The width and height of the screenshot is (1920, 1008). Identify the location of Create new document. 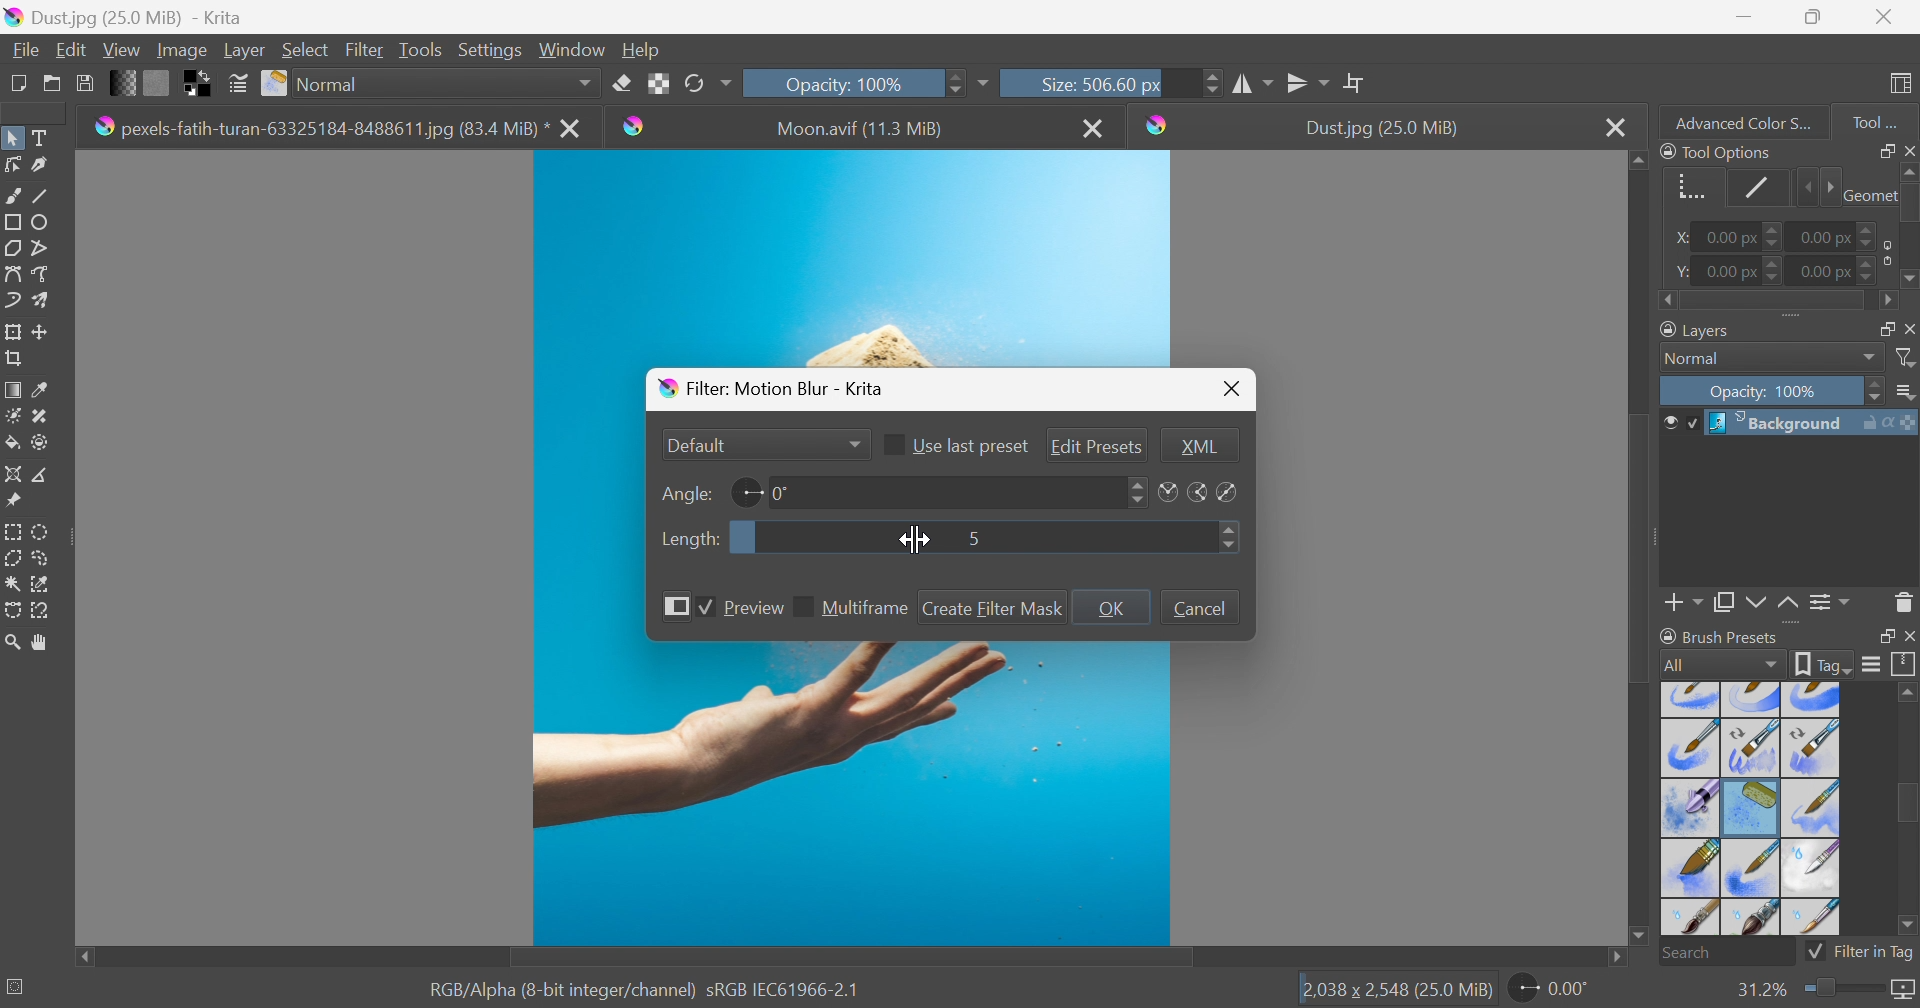
(16, 83).